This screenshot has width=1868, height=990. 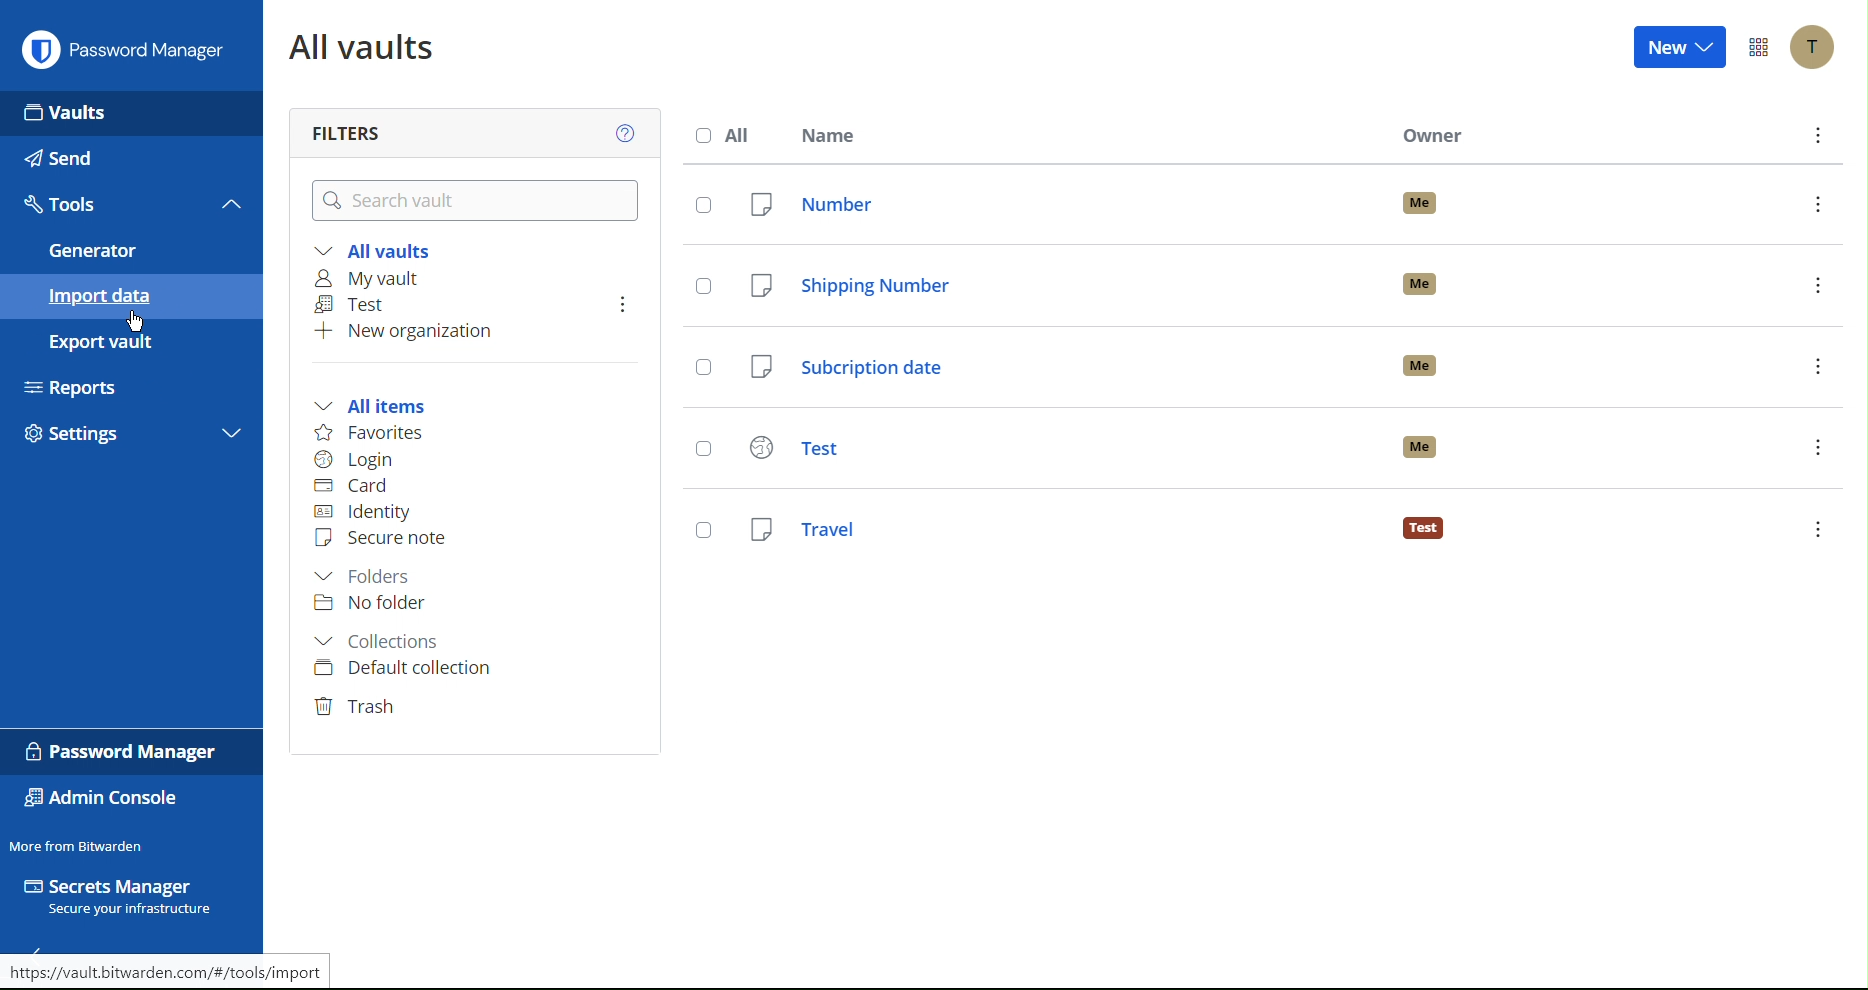 What do you see at coordinates (383, 248) in the screenshot?
I see `All vaults` at bounding box center [383, 248].